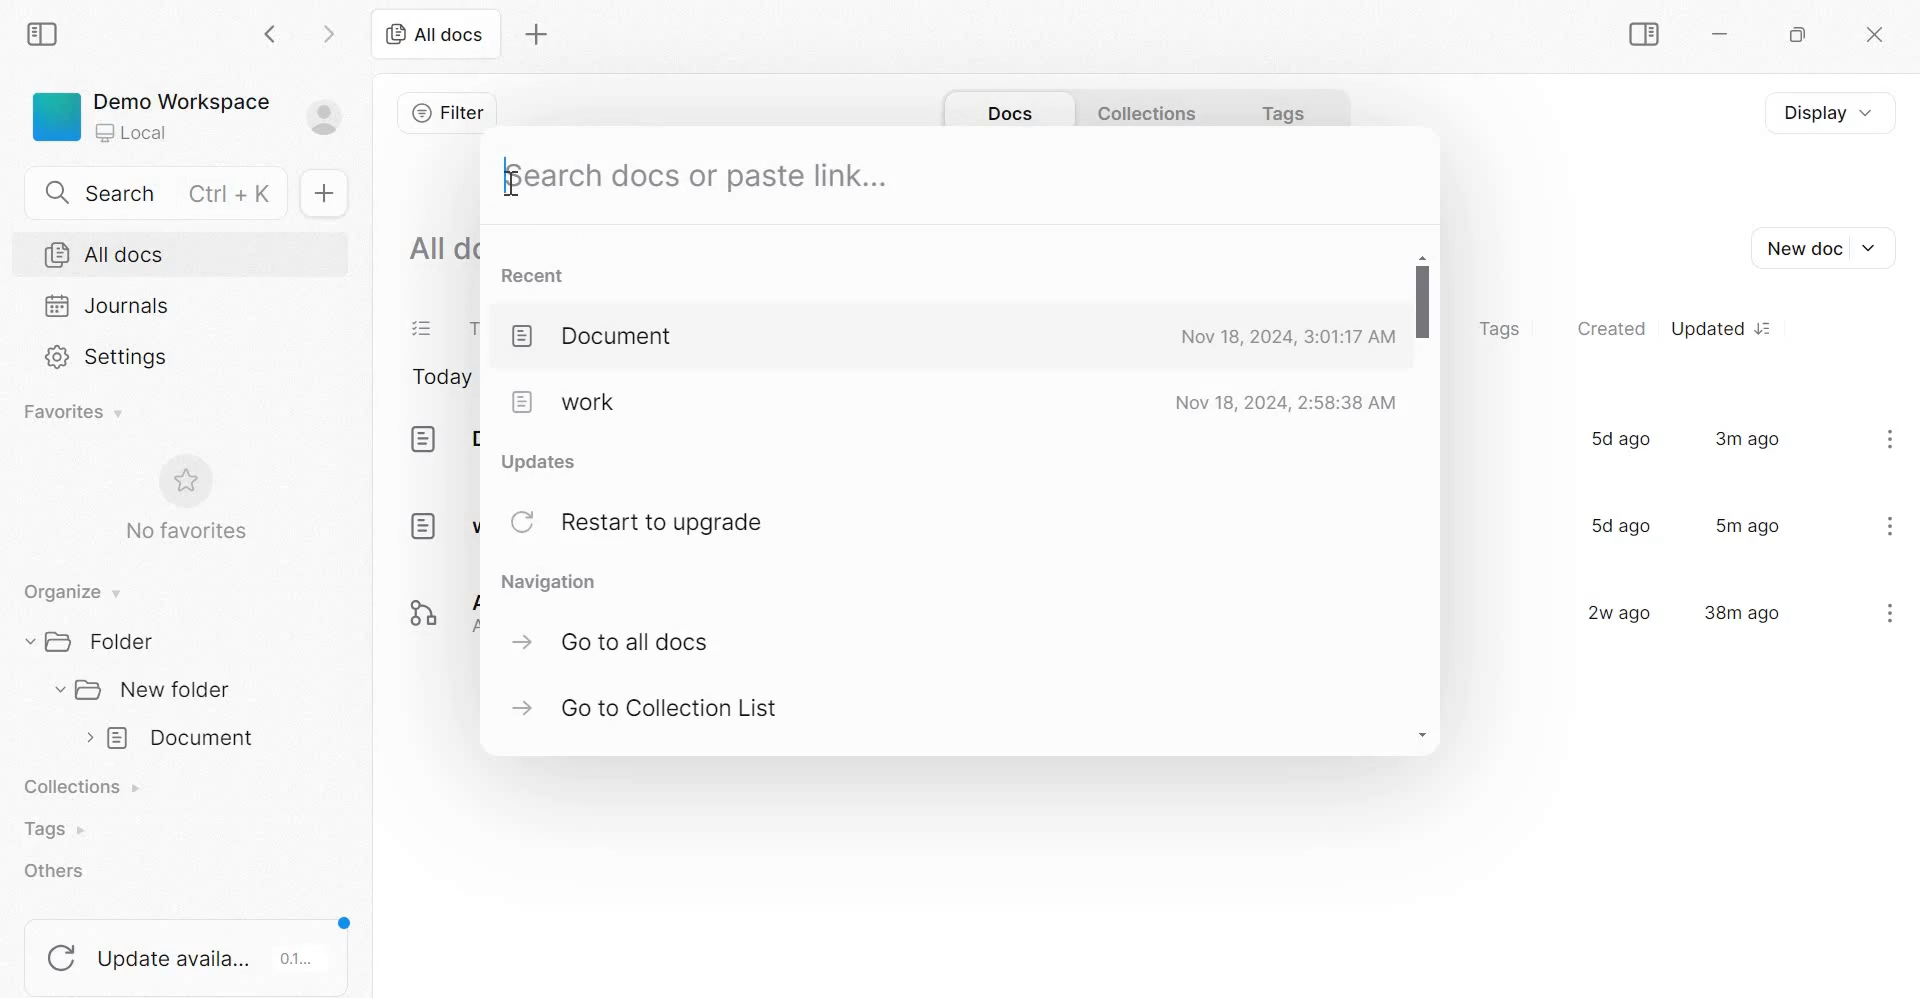 The height and width of the screenshot is (998, 1920). I want to click on Folder, so click(96, 640).